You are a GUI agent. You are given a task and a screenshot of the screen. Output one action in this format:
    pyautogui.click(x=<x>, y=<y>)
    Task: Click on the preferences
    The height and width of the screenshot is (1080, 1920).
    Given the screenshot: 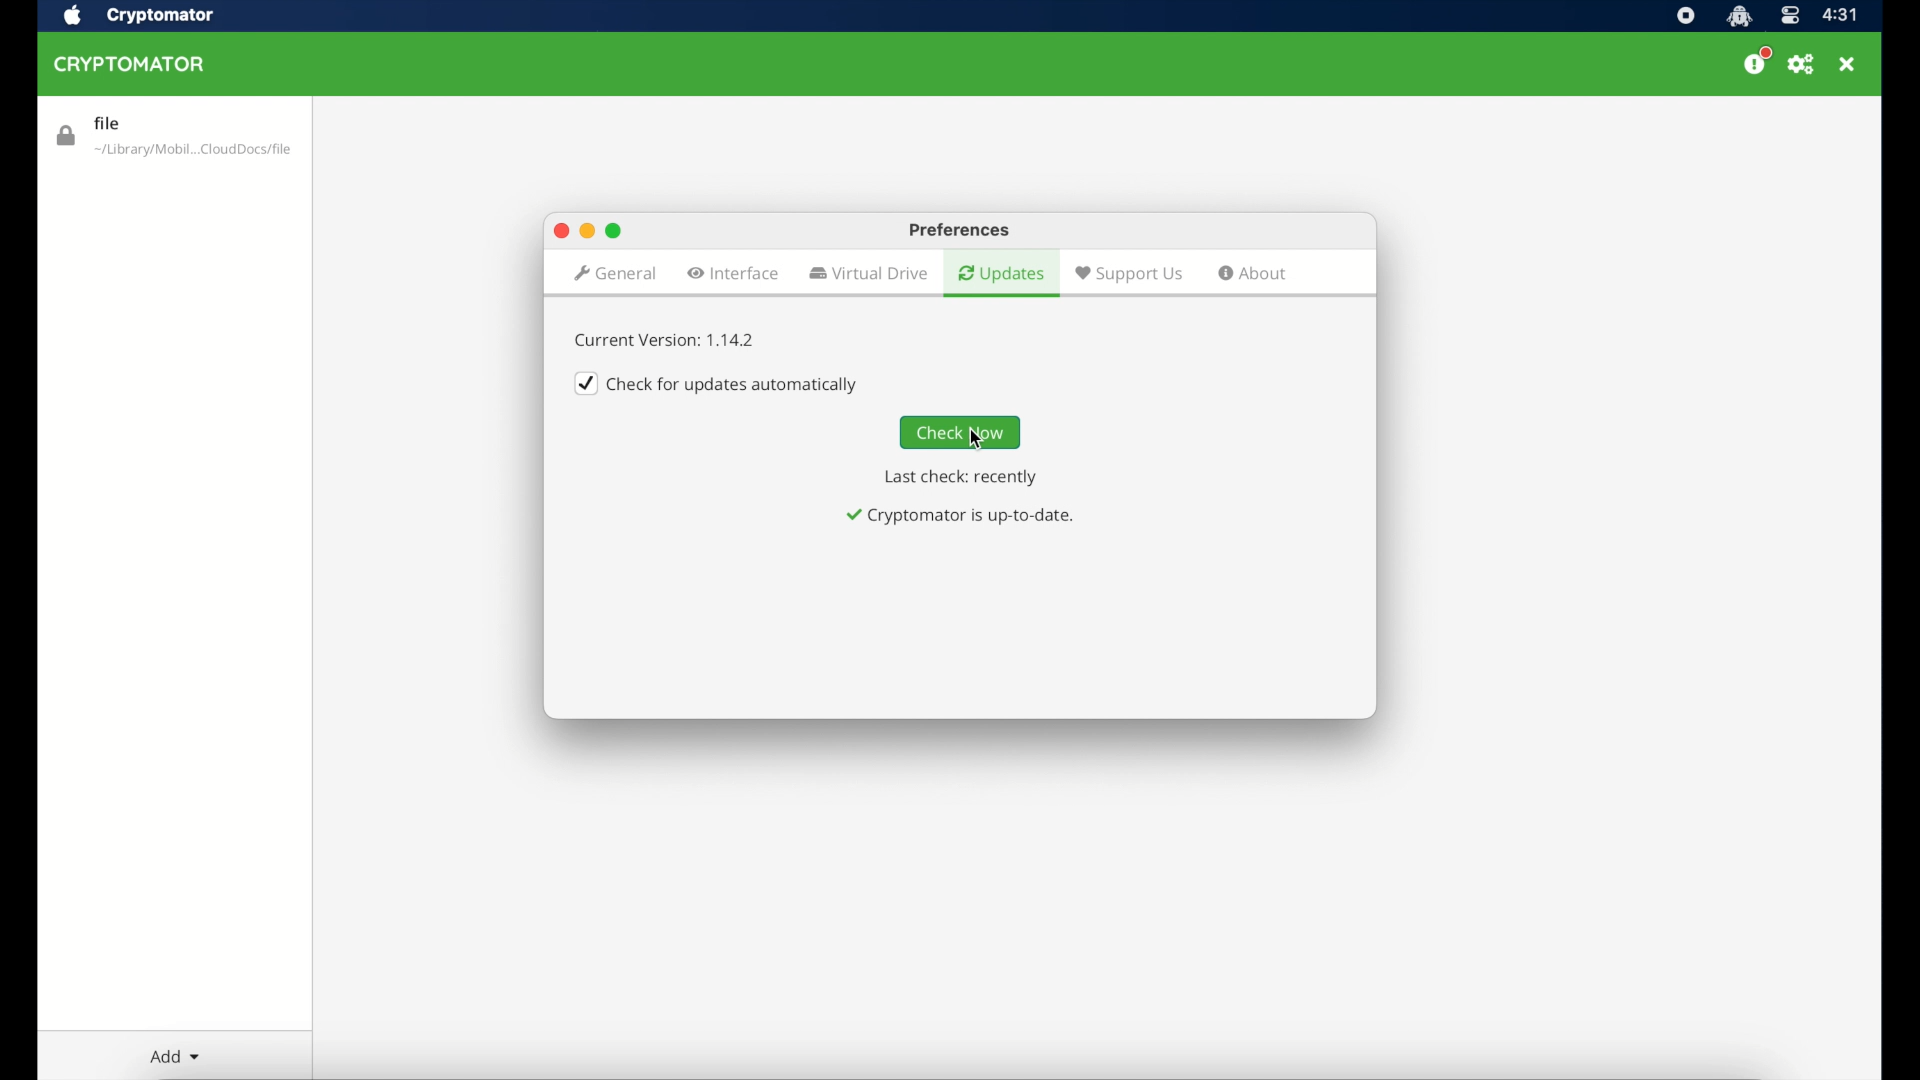 What is the action you would take?
    pyautogui.click(x=959, y=229)
    